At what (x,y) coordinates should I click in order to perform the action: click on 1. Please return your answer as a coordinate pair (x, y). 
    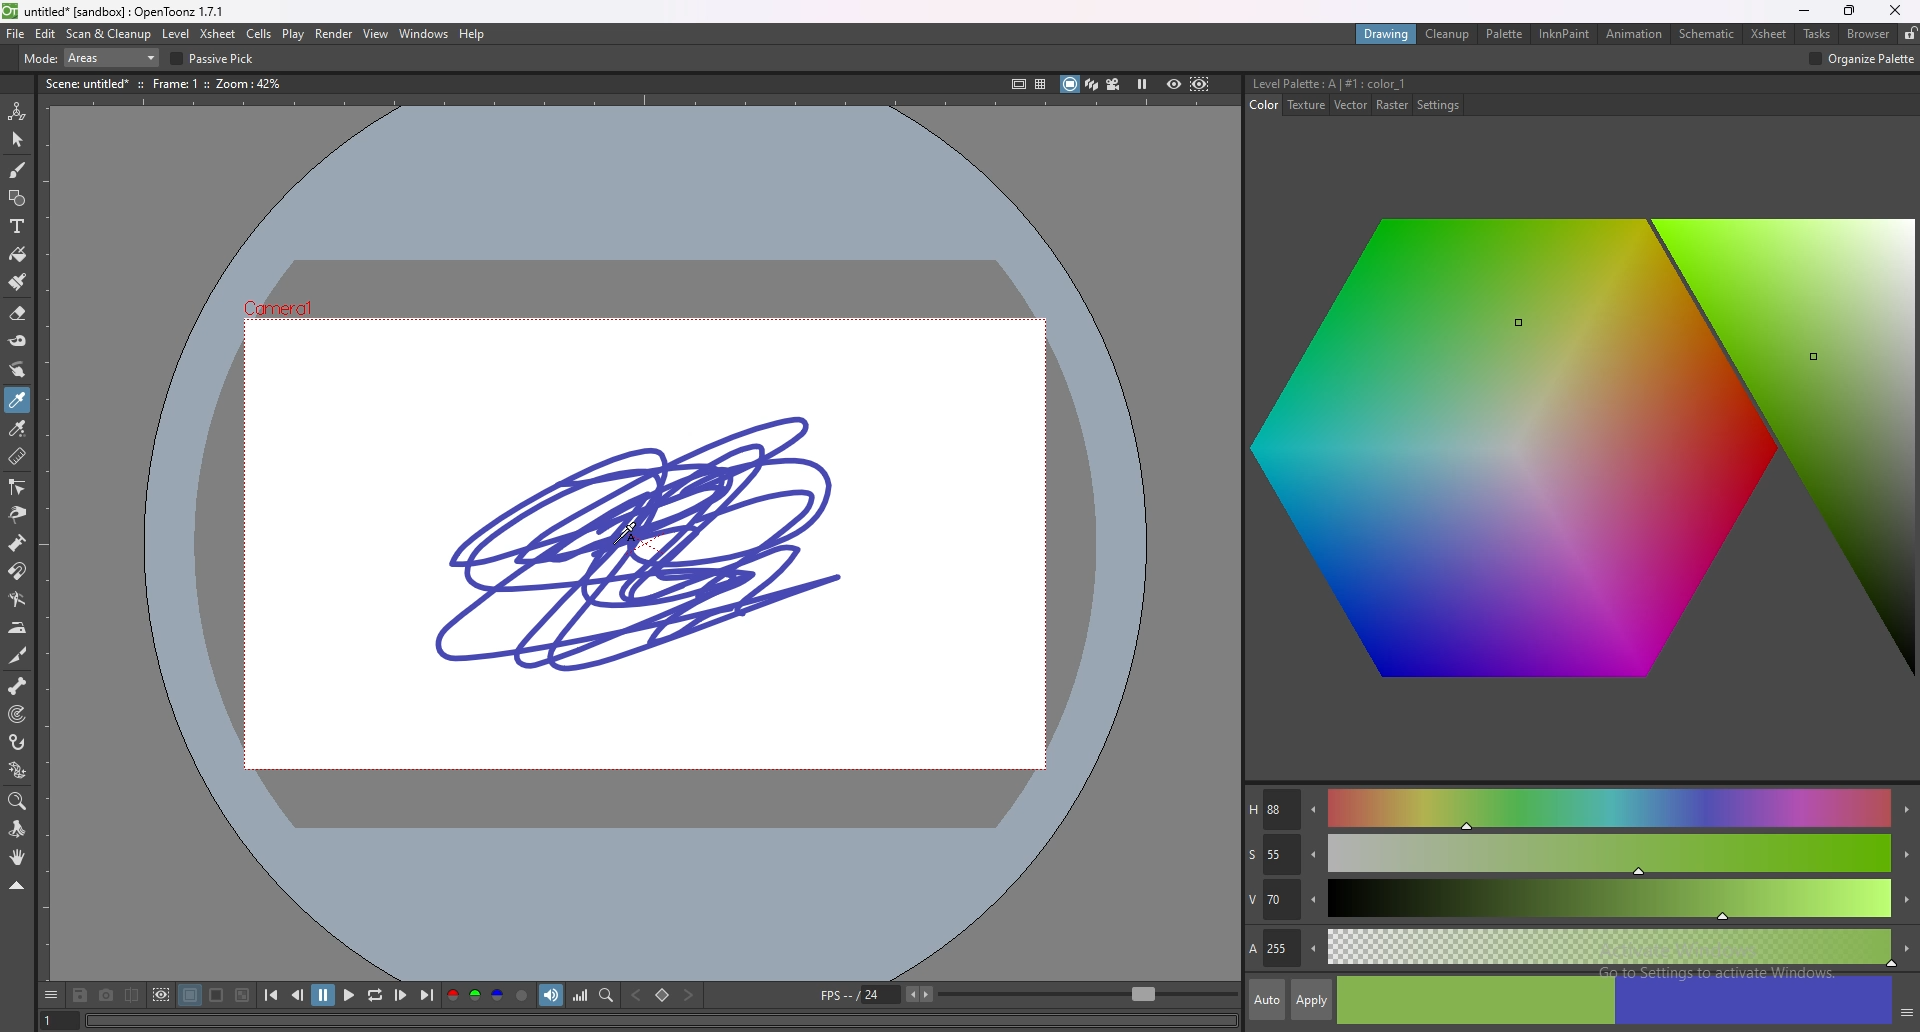
    Looking at the image, I should click on (57, 1019).